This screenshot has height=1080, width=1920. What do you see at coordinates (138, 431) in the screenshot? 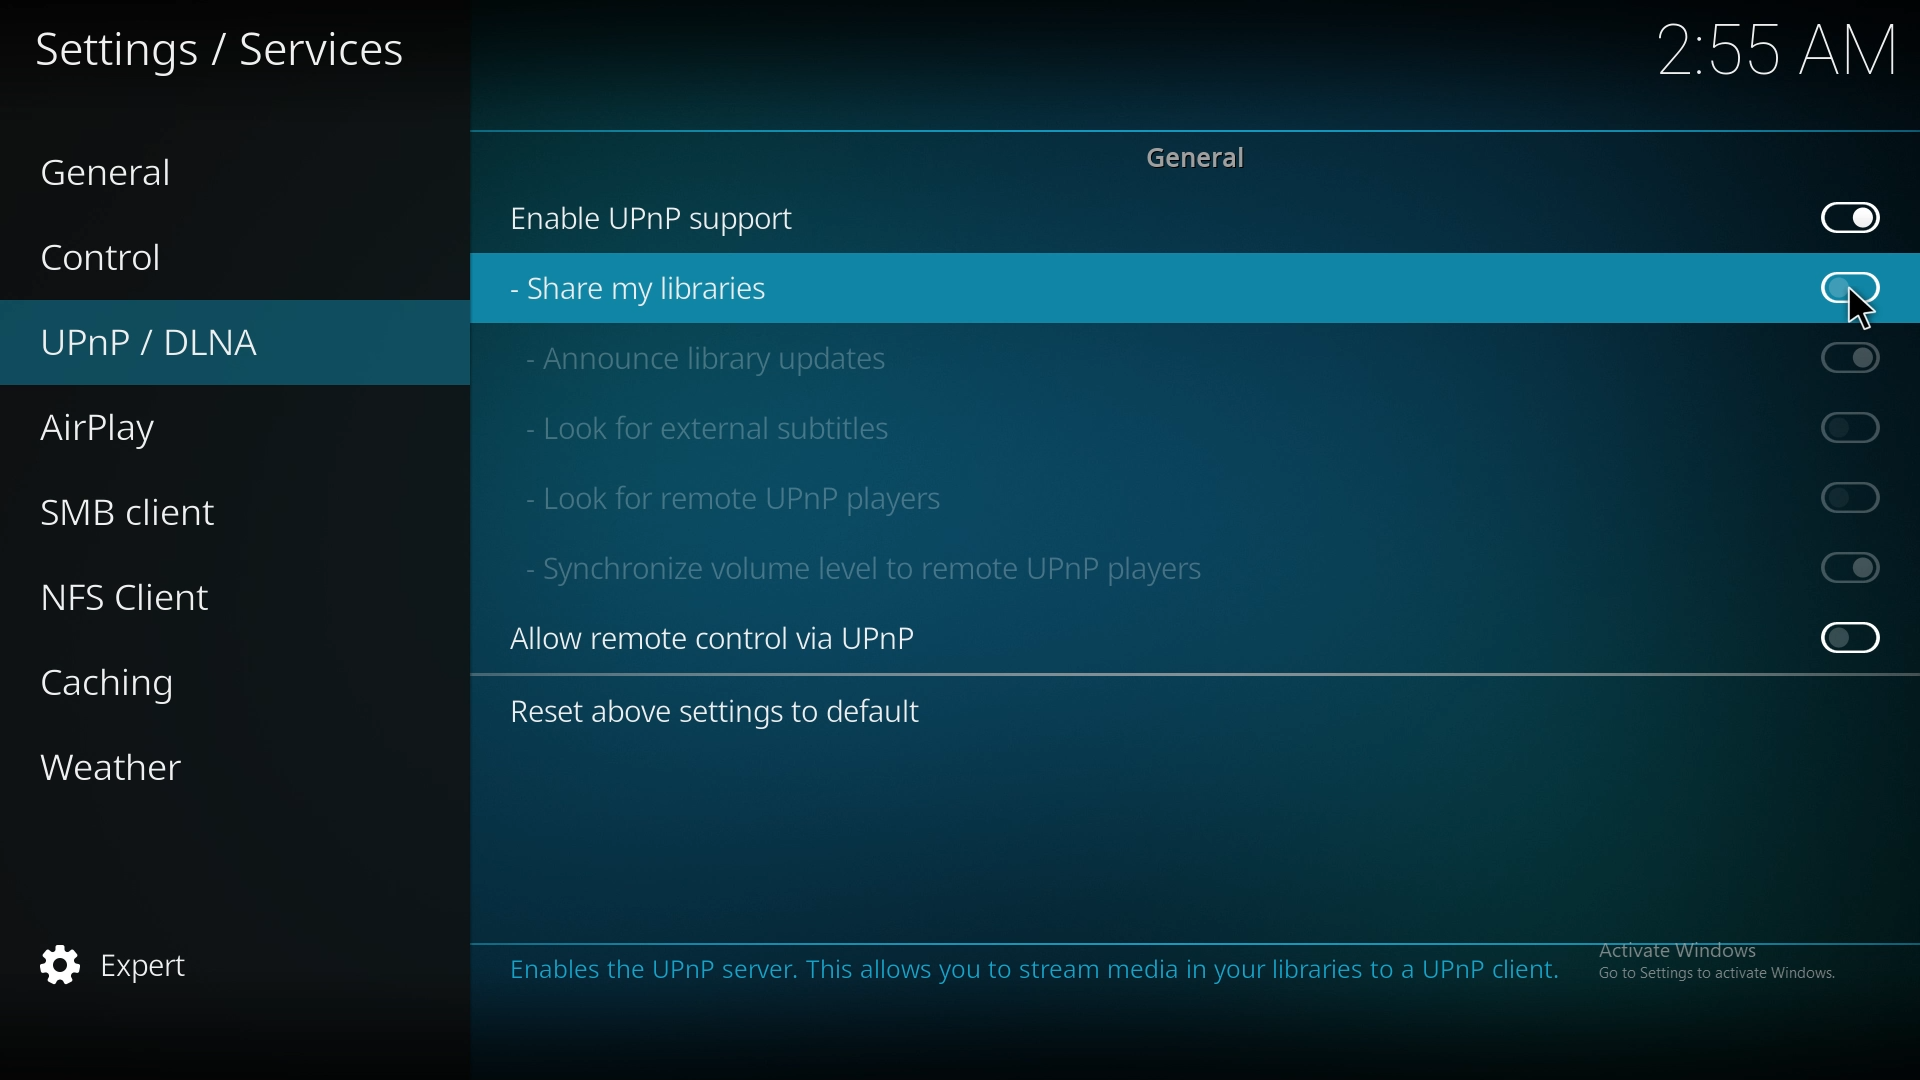
I see `airplay` at bounding box center [138, 431].